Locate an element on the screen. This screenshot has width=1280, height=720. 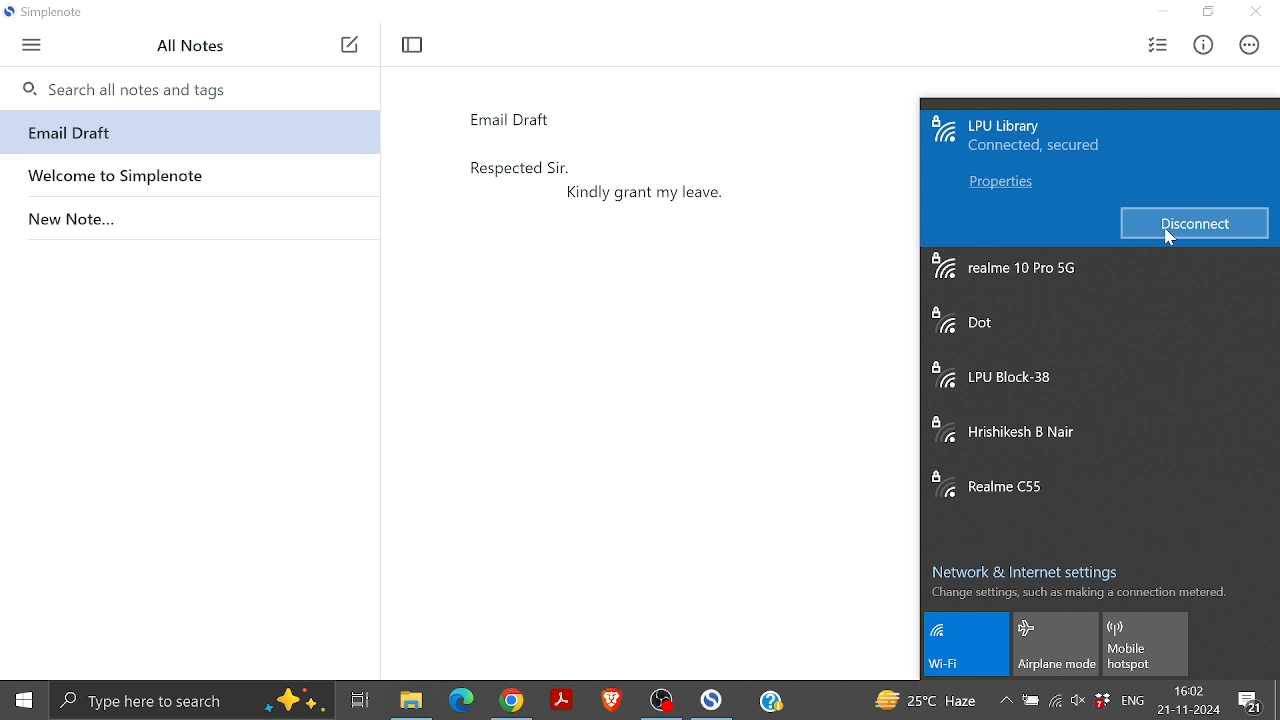
Time and date is located at coordinates (1191, 700).